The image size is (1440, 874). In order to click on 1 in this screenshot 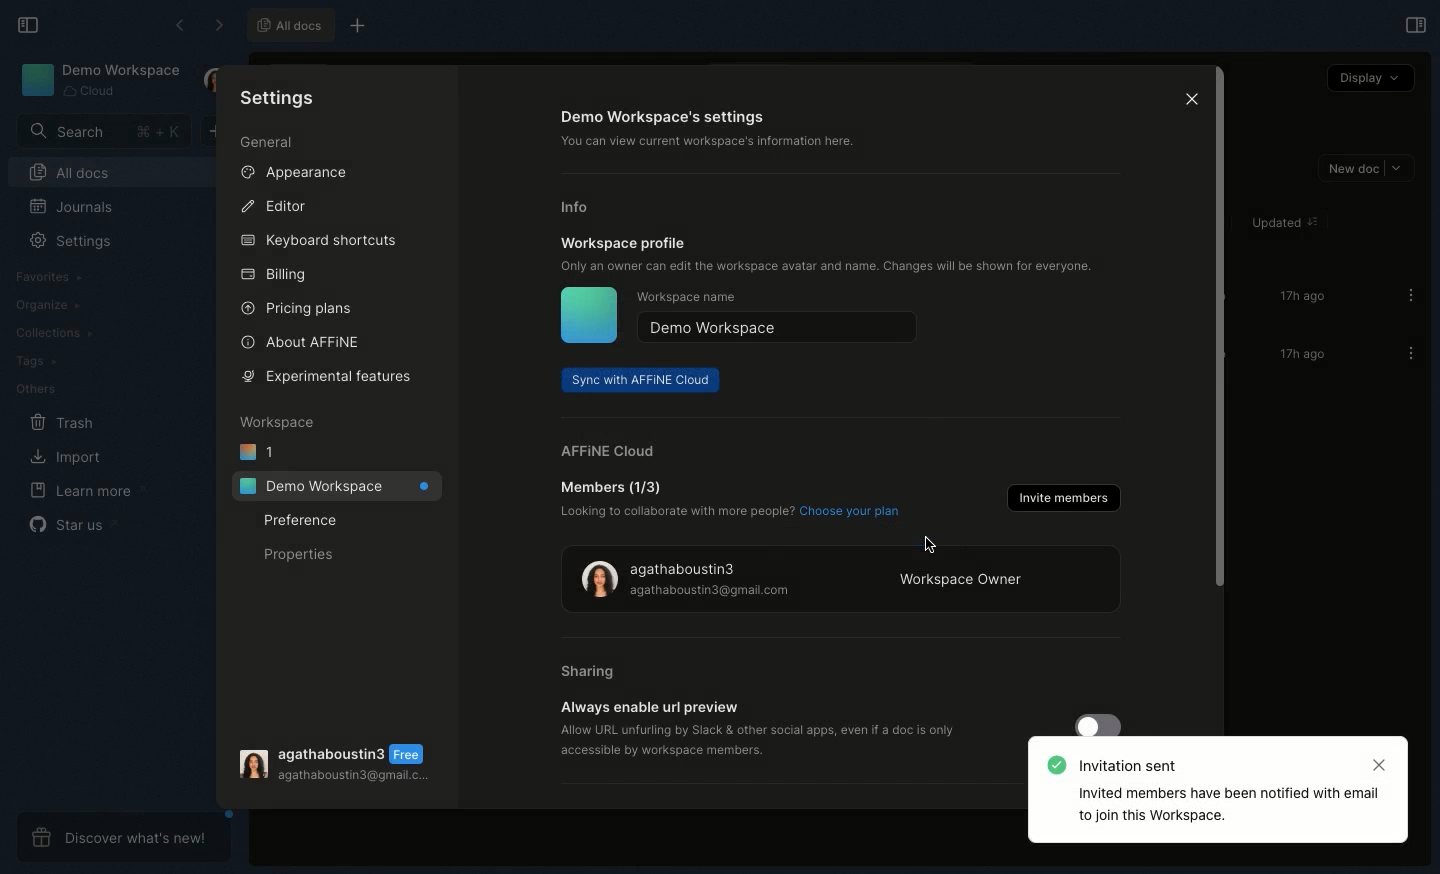, I will do `click(258, 453)`.